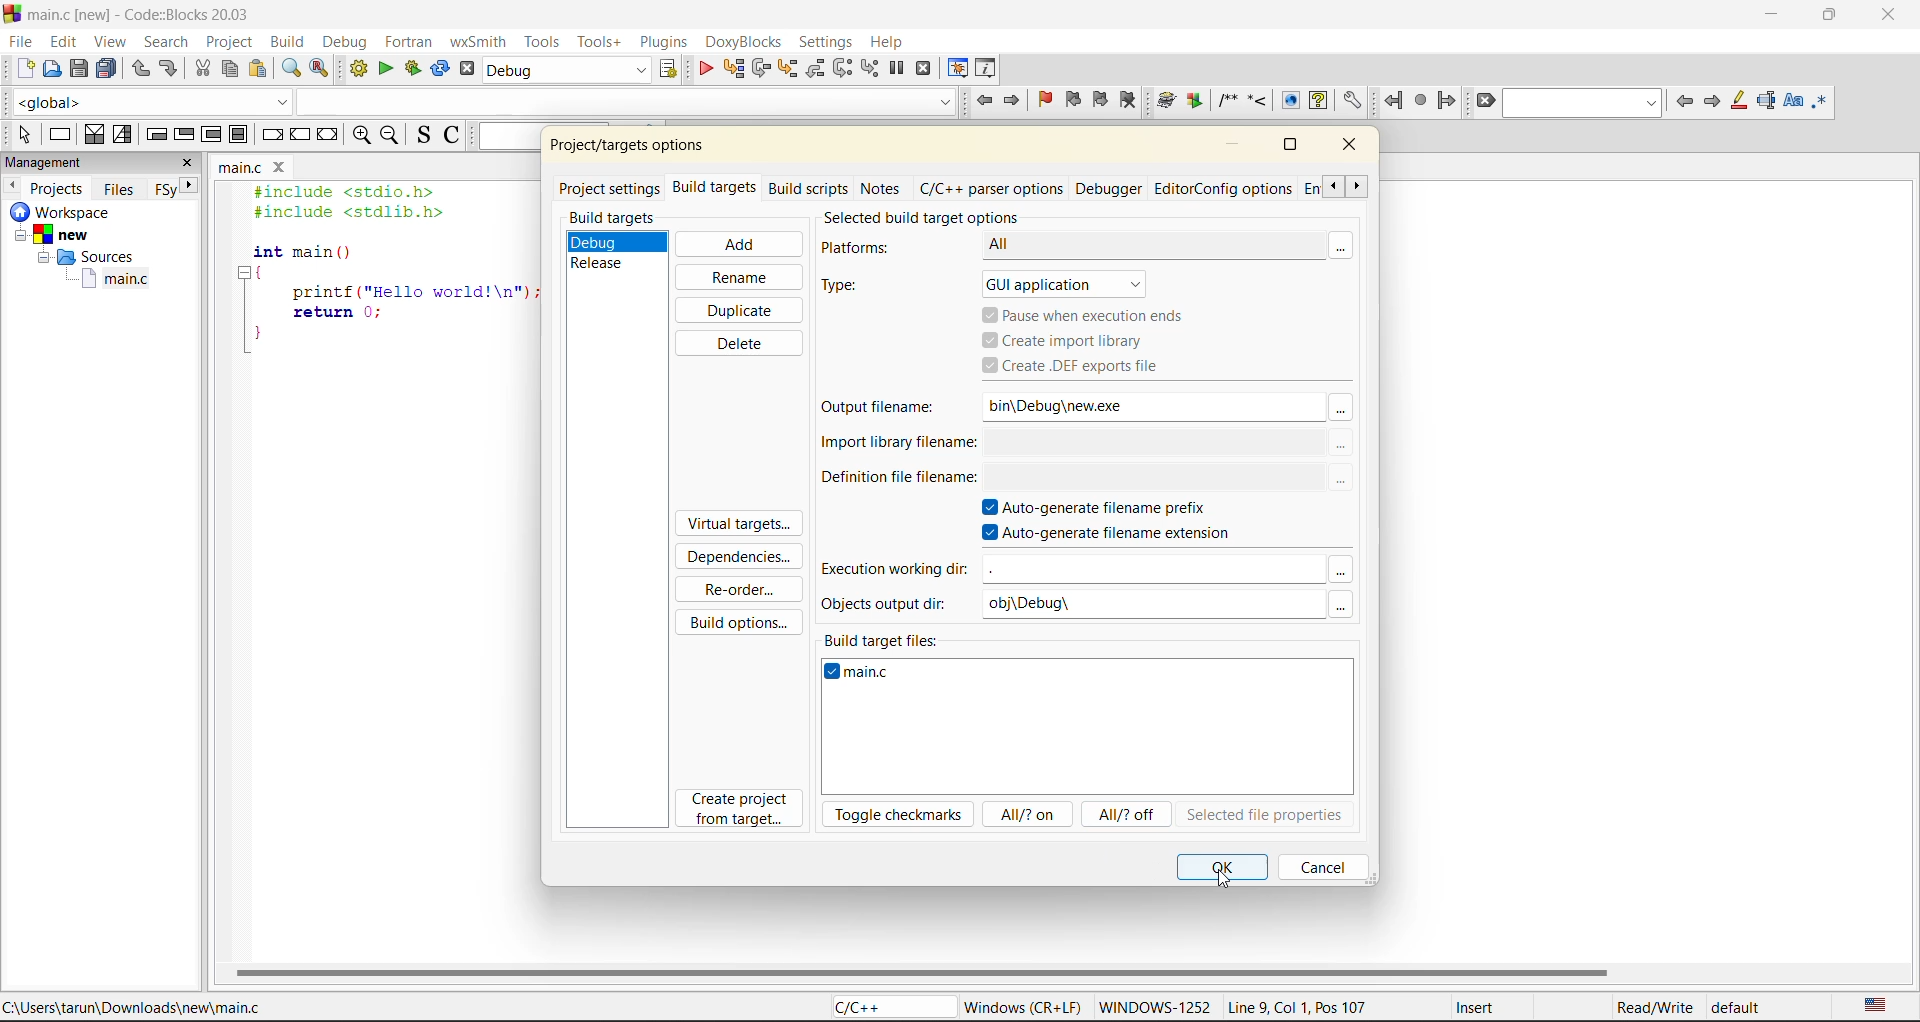 This screenshot has height=1022, width=1920. What do you see at coordinates (875, 248) in the screenshot?
I see `platforns` at bounding box center [875, 248].